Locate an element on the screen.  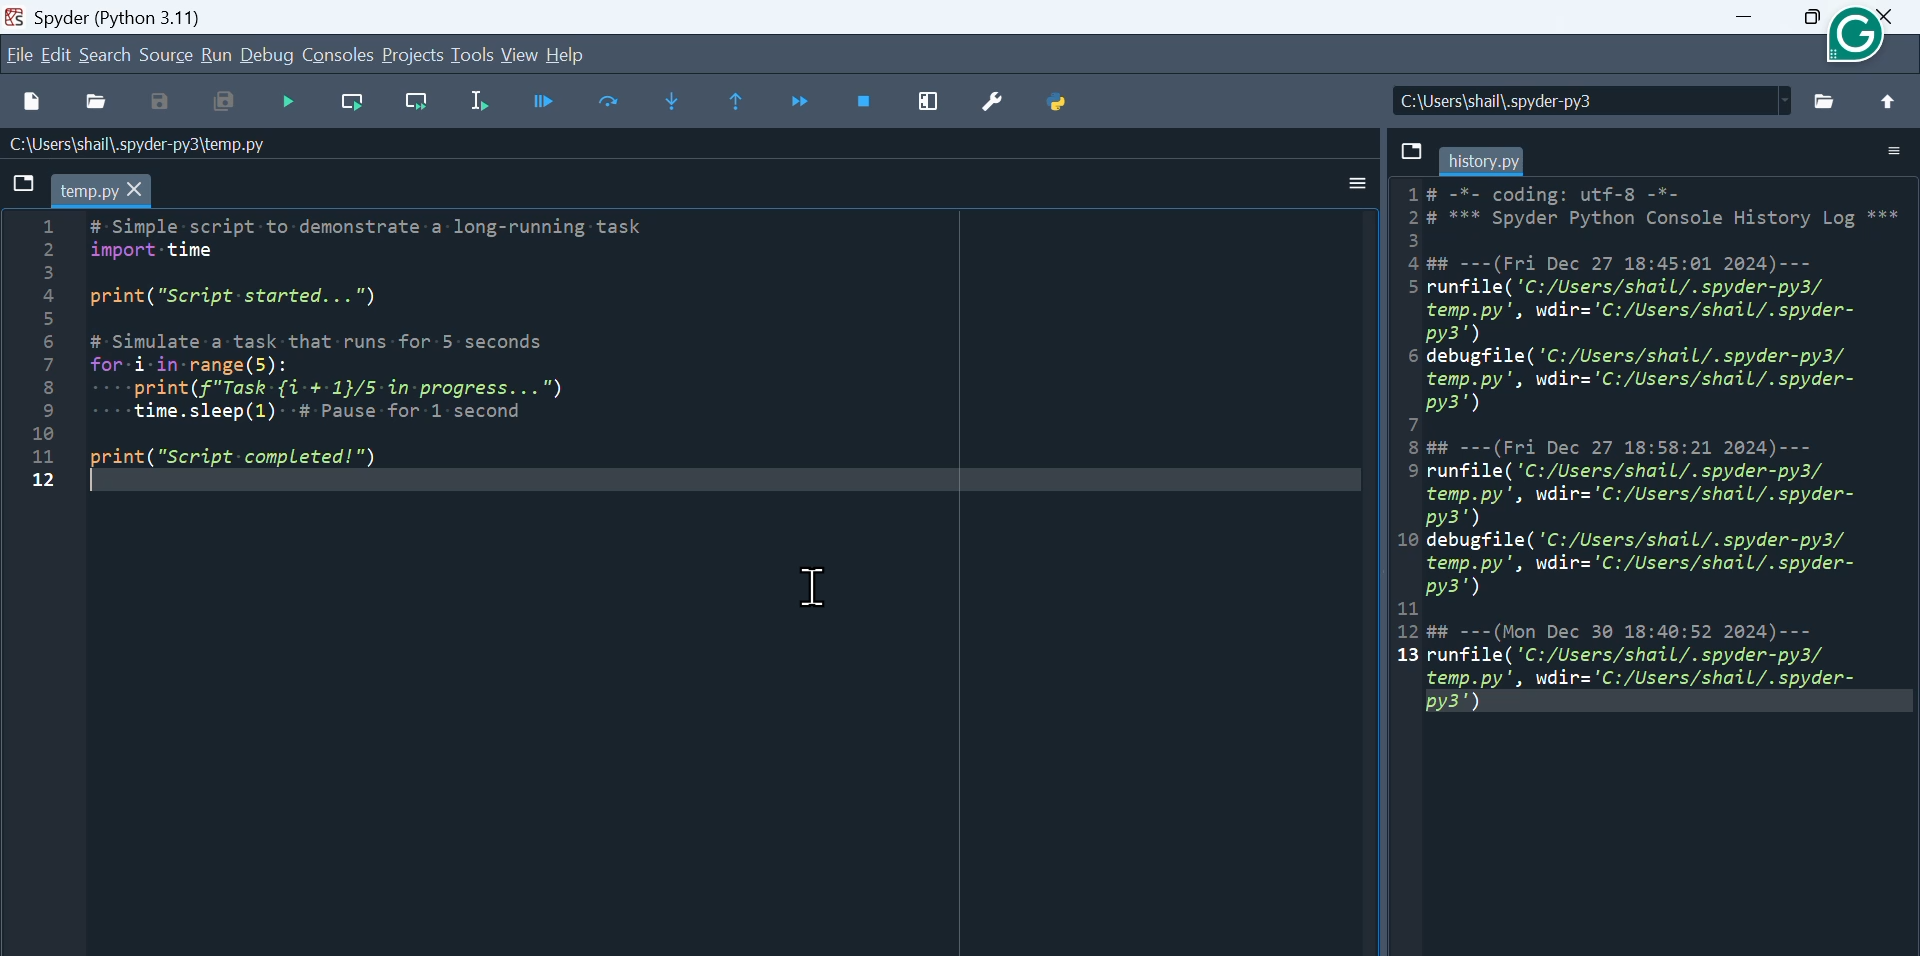
C:\Users\shail\.spyder-py3 is located at coordinates (1552, 102).